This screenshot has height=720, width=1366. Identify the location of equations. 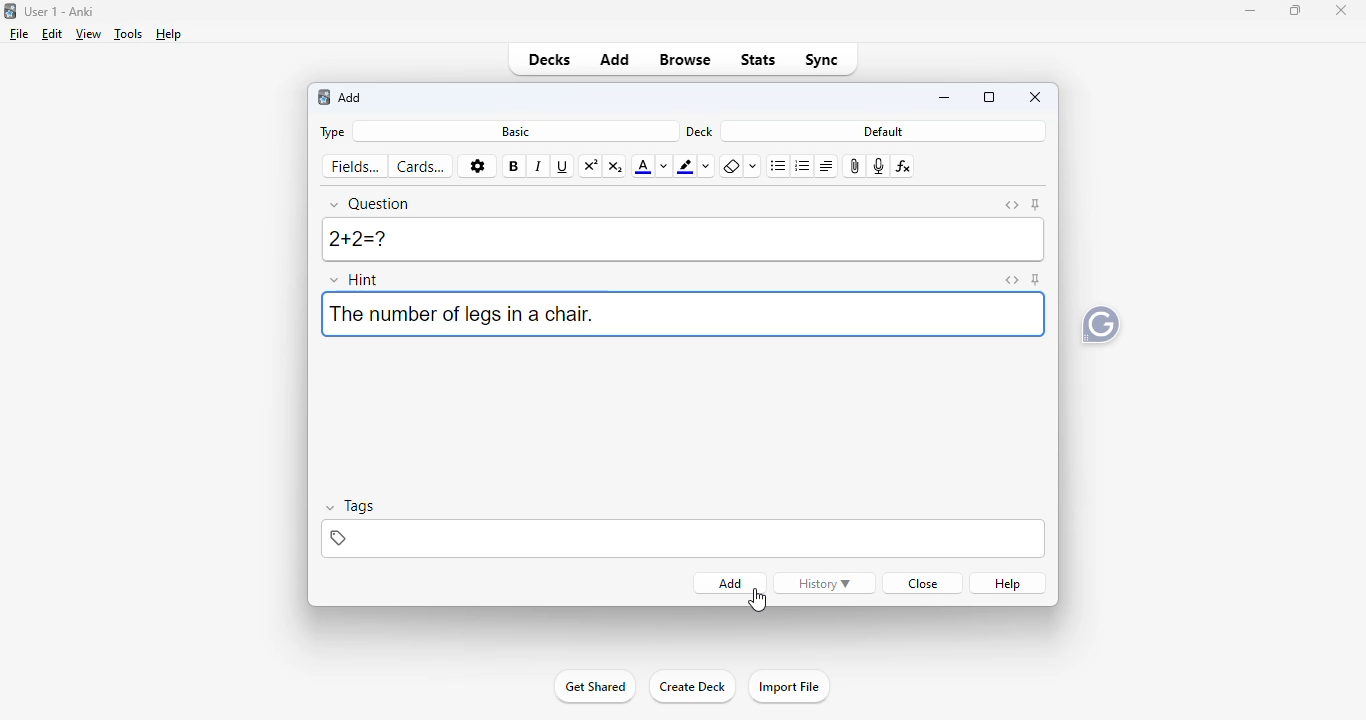
(904, 166).